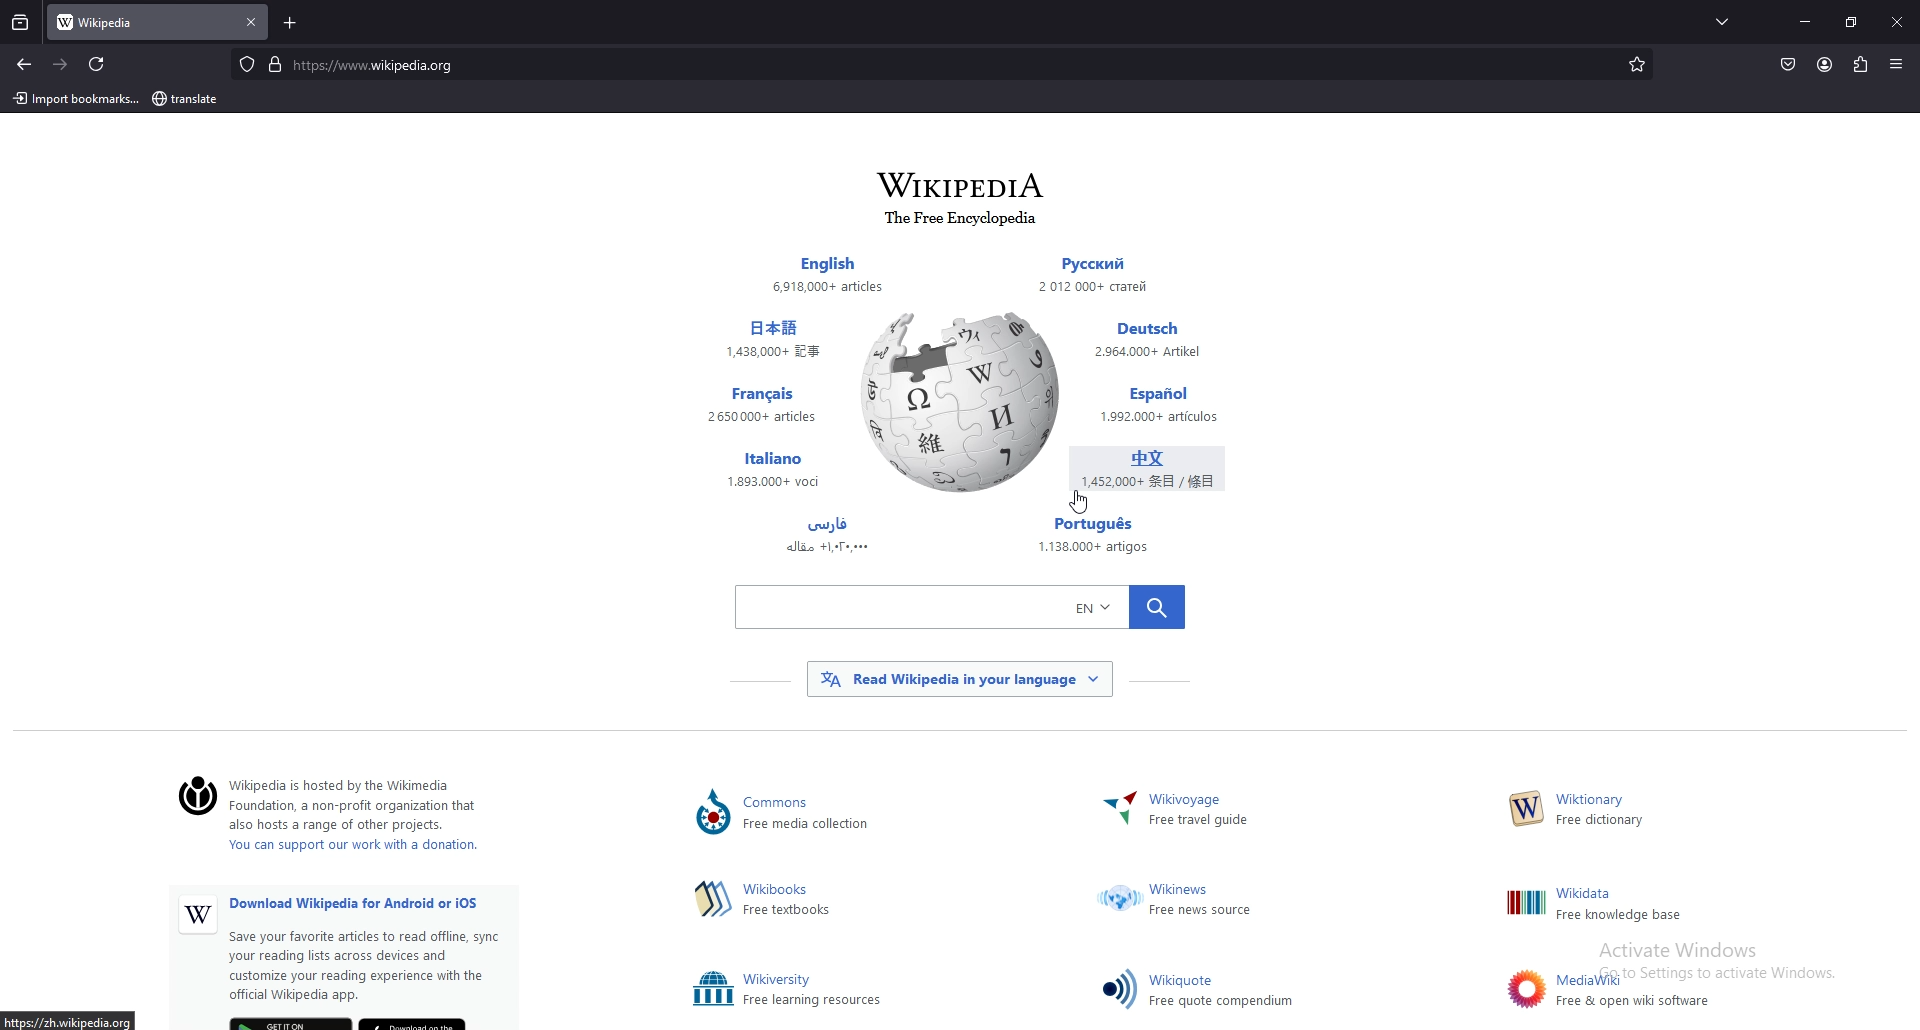  What do you see at coordinates (1208, 811) in the screenshot?
I see `~ Wikivoyage
Free travel guide` at bounding box center [1208, 811].